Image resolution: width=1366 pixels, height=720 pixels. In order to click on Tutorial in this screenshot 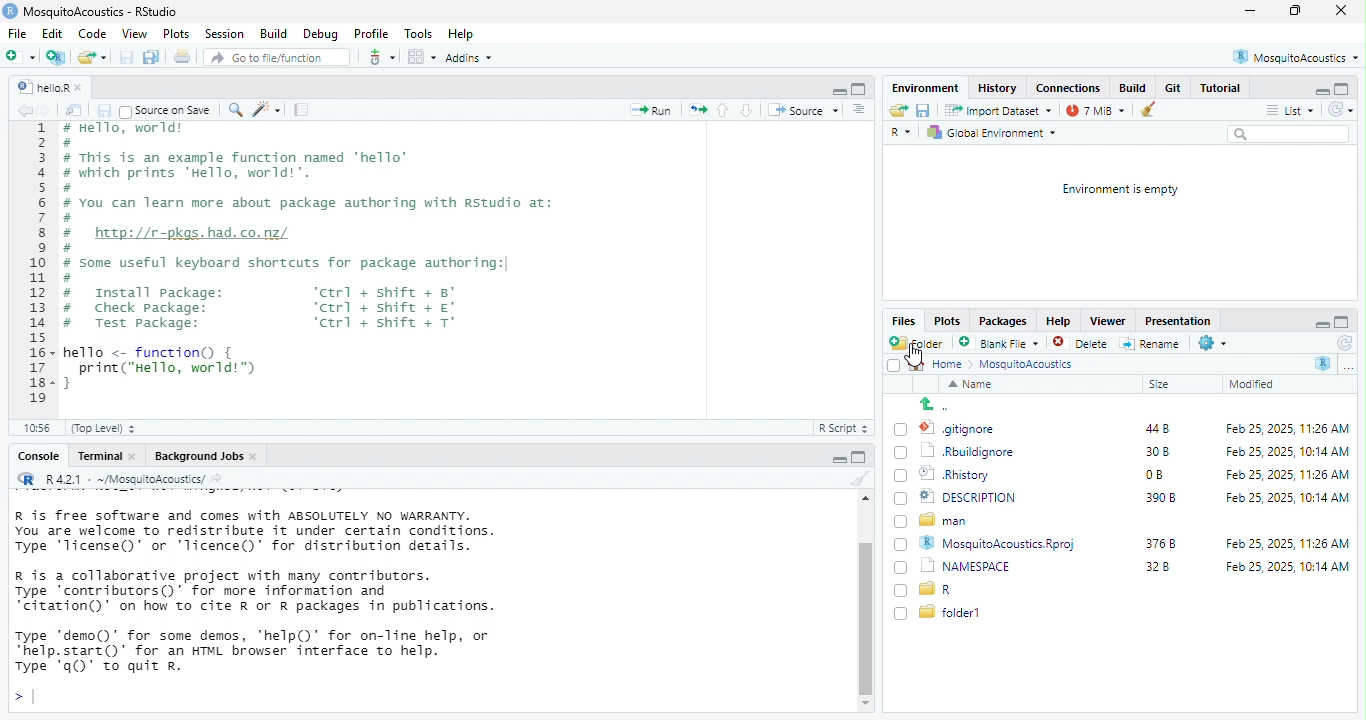, I will do `click(1225, 88)`.